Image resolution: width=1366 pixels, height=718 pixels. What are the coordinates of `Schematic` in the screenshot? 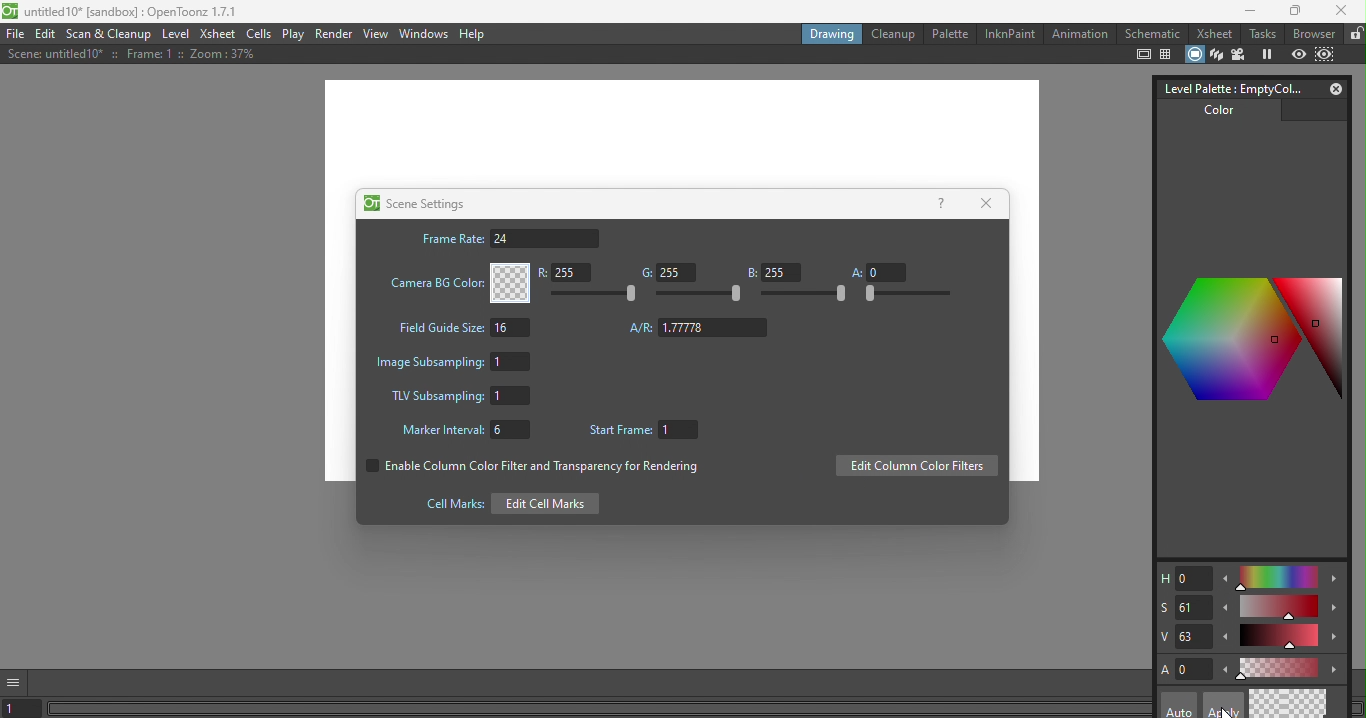 It's located at (1152, 34).